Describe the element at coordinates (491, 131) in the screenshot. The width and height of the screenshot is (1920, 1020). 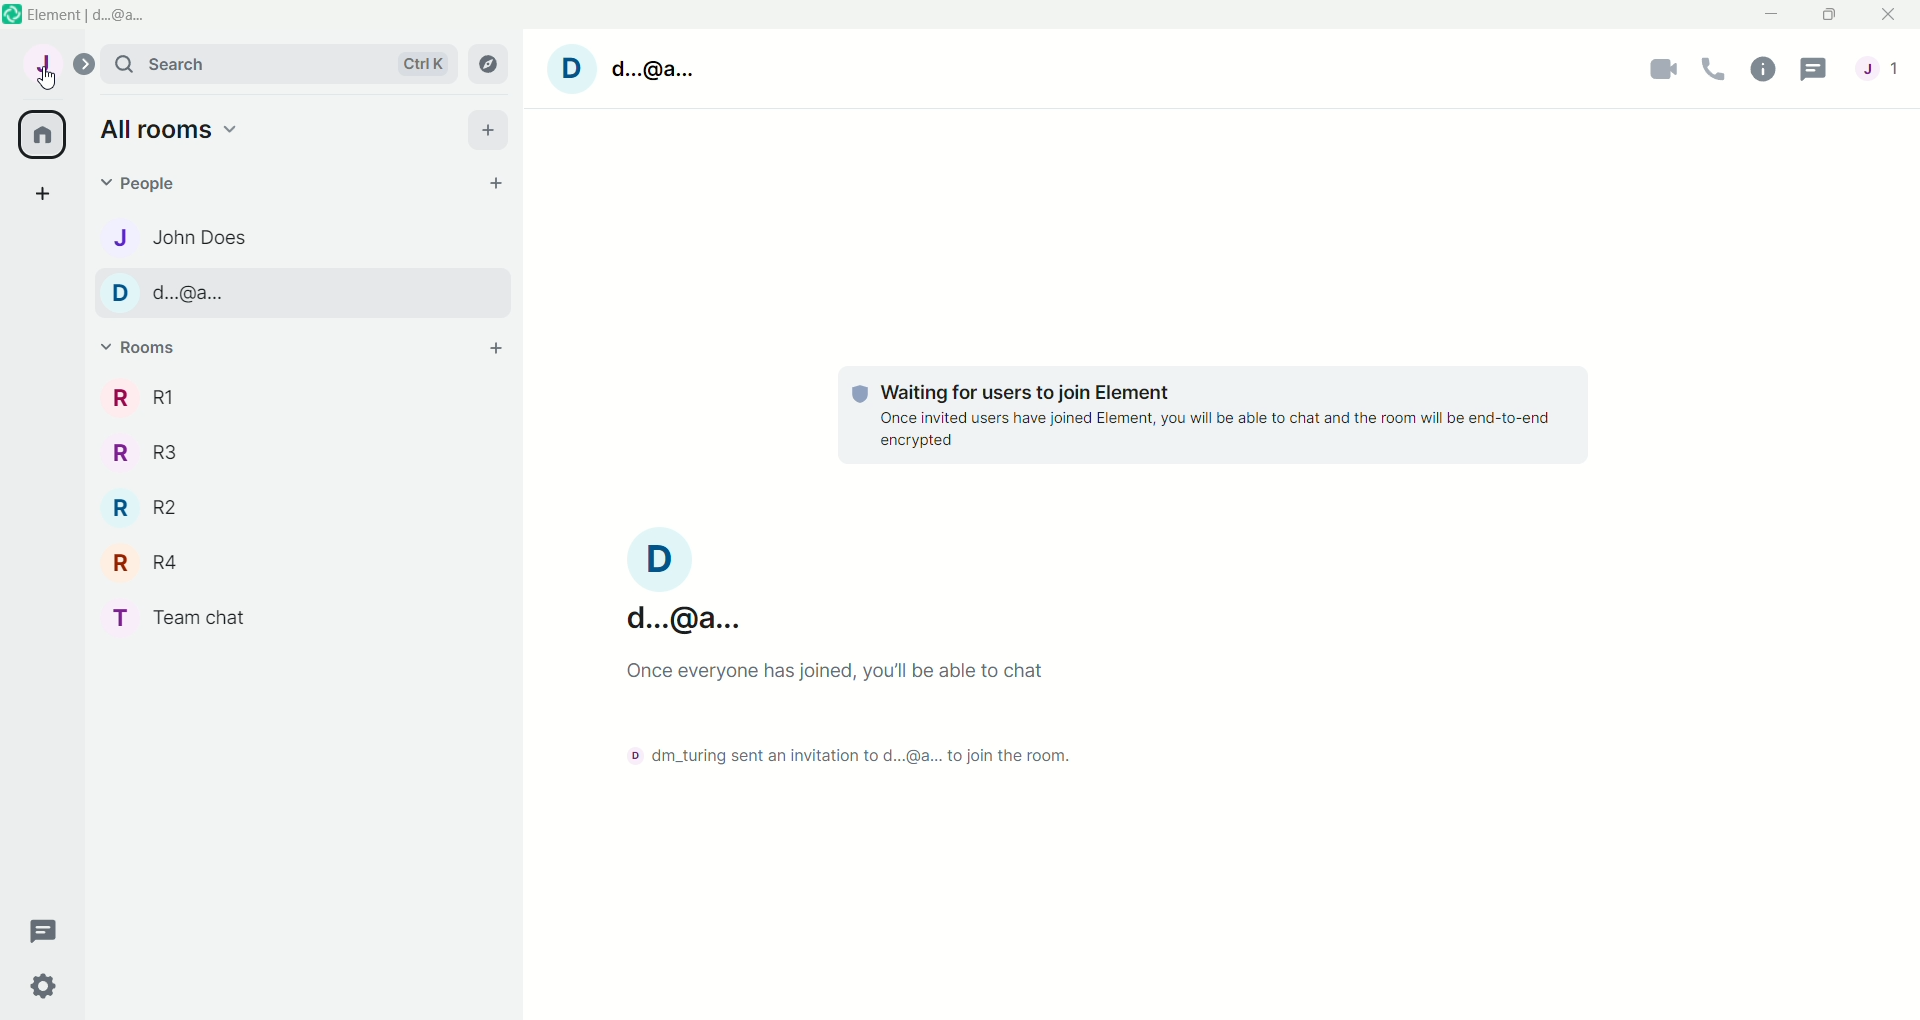
I see `Add` at that location.